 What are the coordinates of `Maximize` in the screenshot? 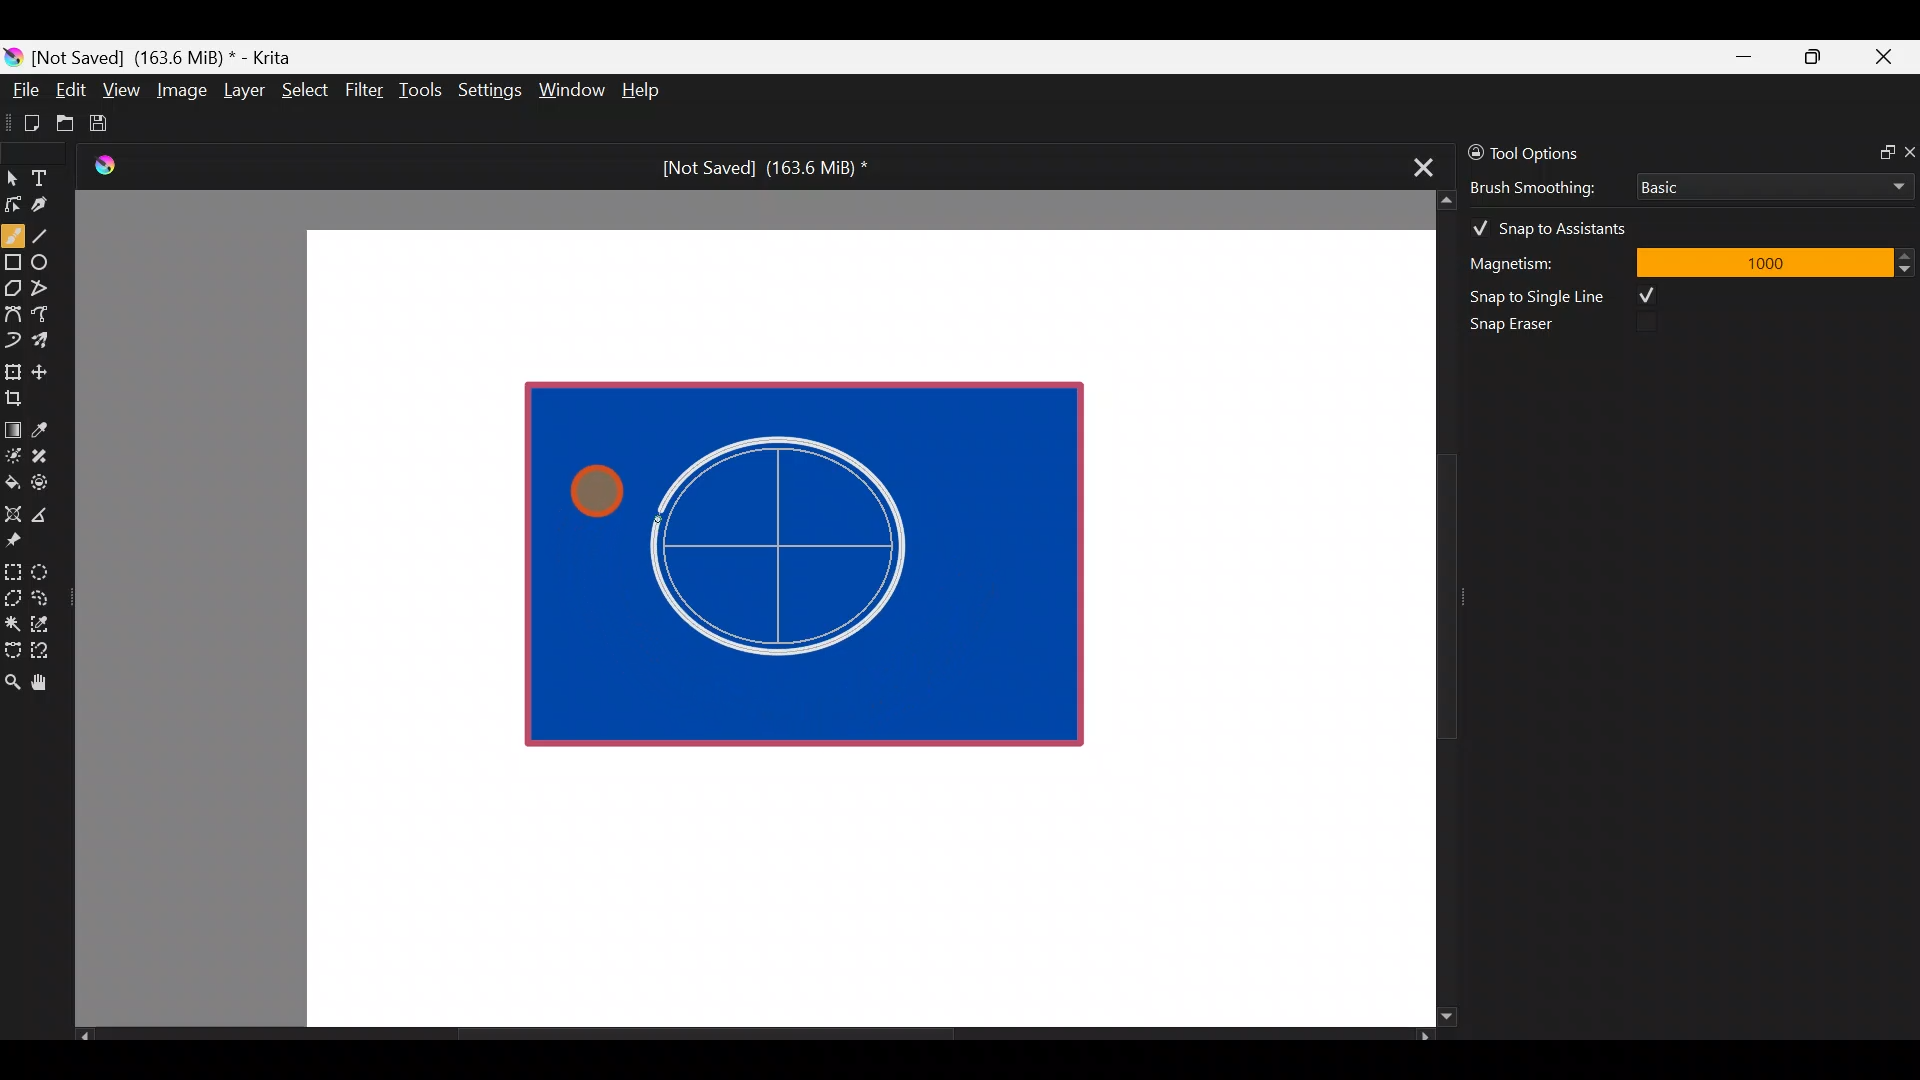 It's located at (1812, 56).